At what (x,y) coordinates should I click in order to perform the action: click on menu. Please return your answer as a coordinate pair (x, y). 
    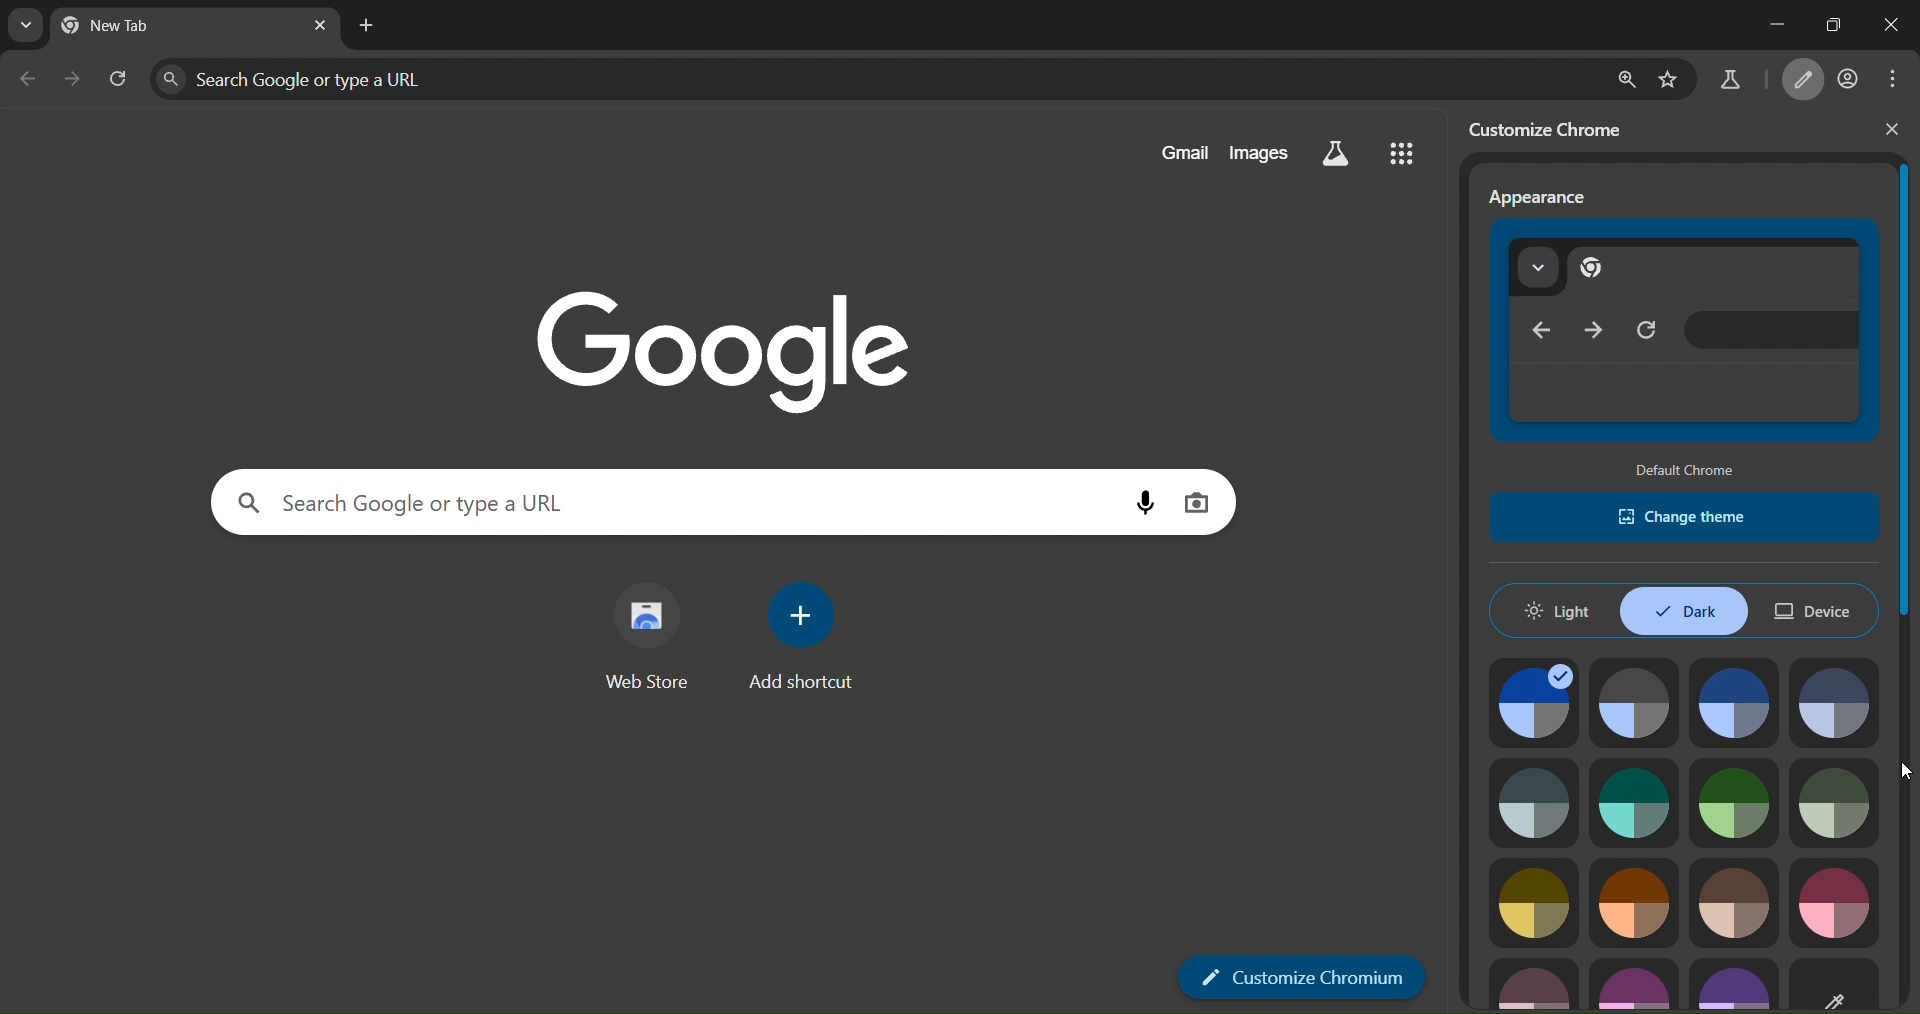
    Looking at the image, I should click on (1891, 79).